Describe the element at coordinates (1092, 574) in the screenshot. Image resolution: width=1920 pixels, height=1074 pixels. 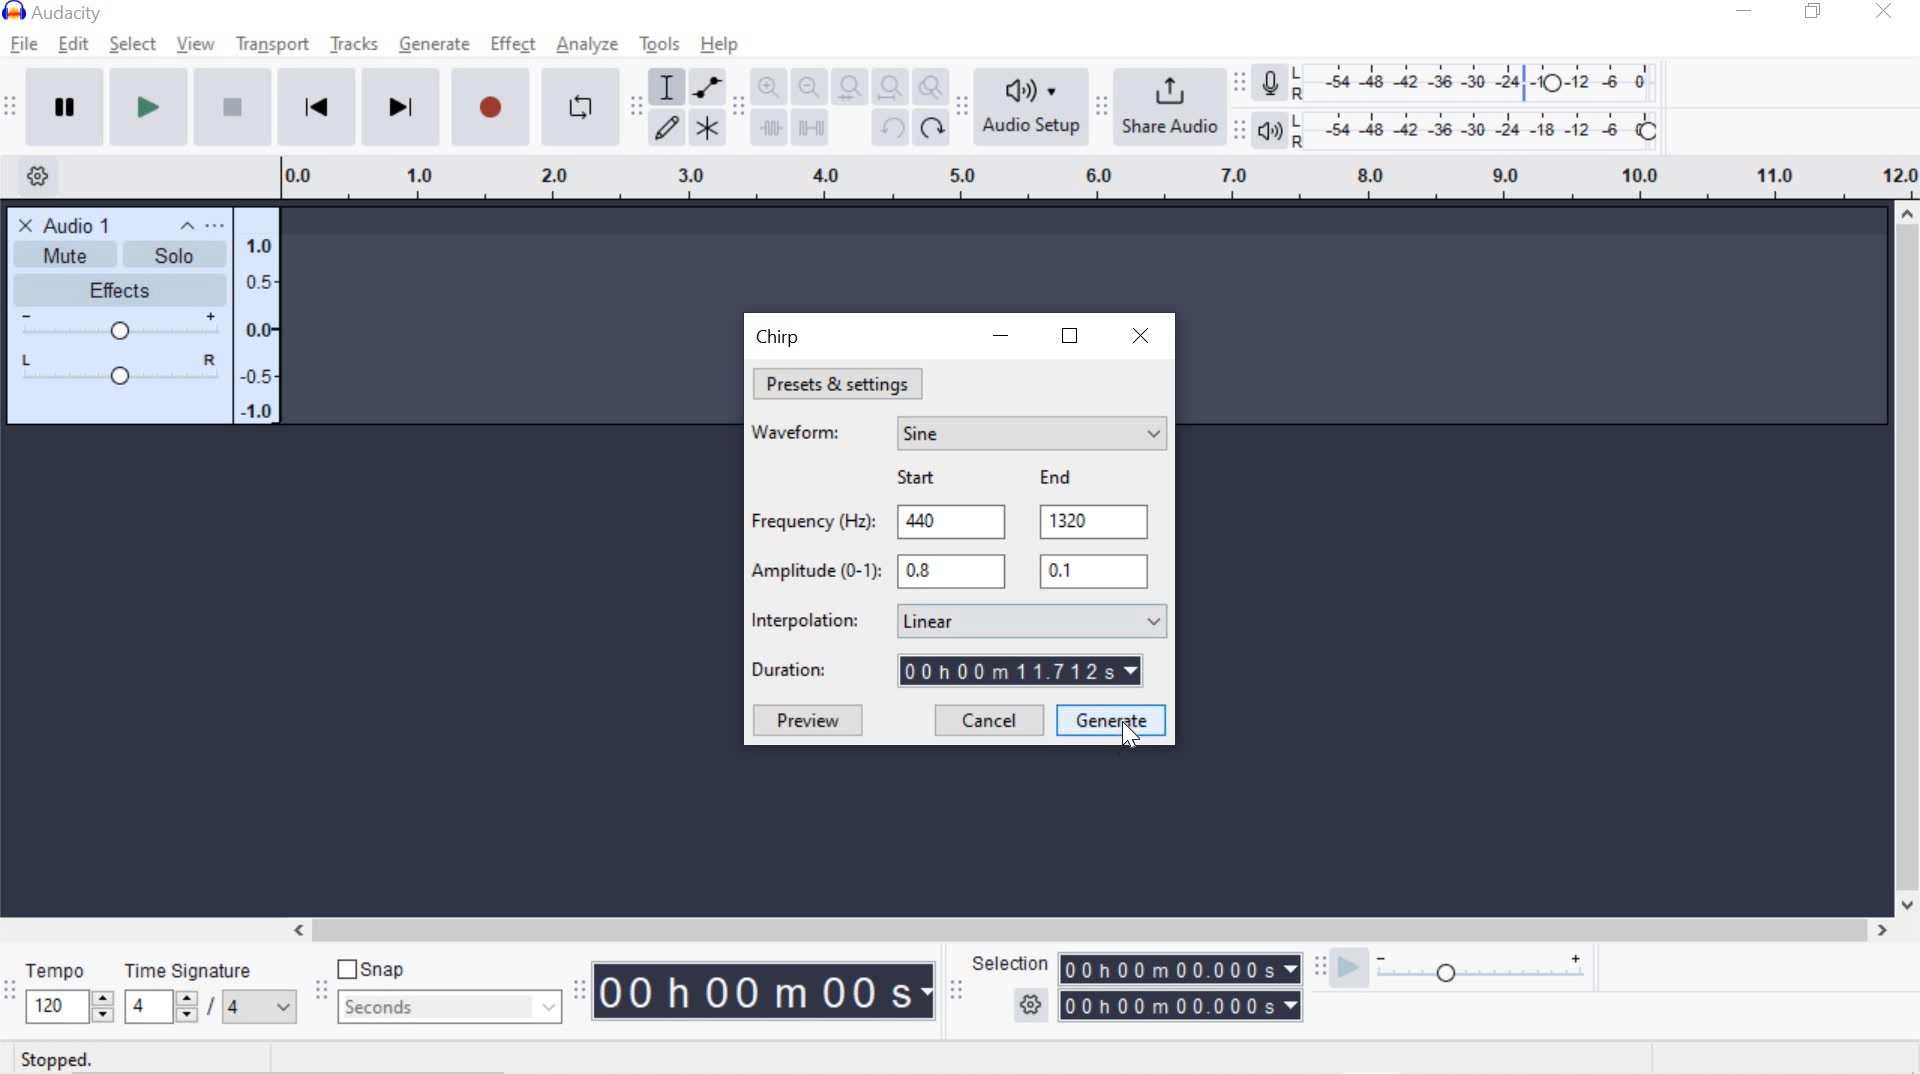
I see `Amplitude field` at that location.